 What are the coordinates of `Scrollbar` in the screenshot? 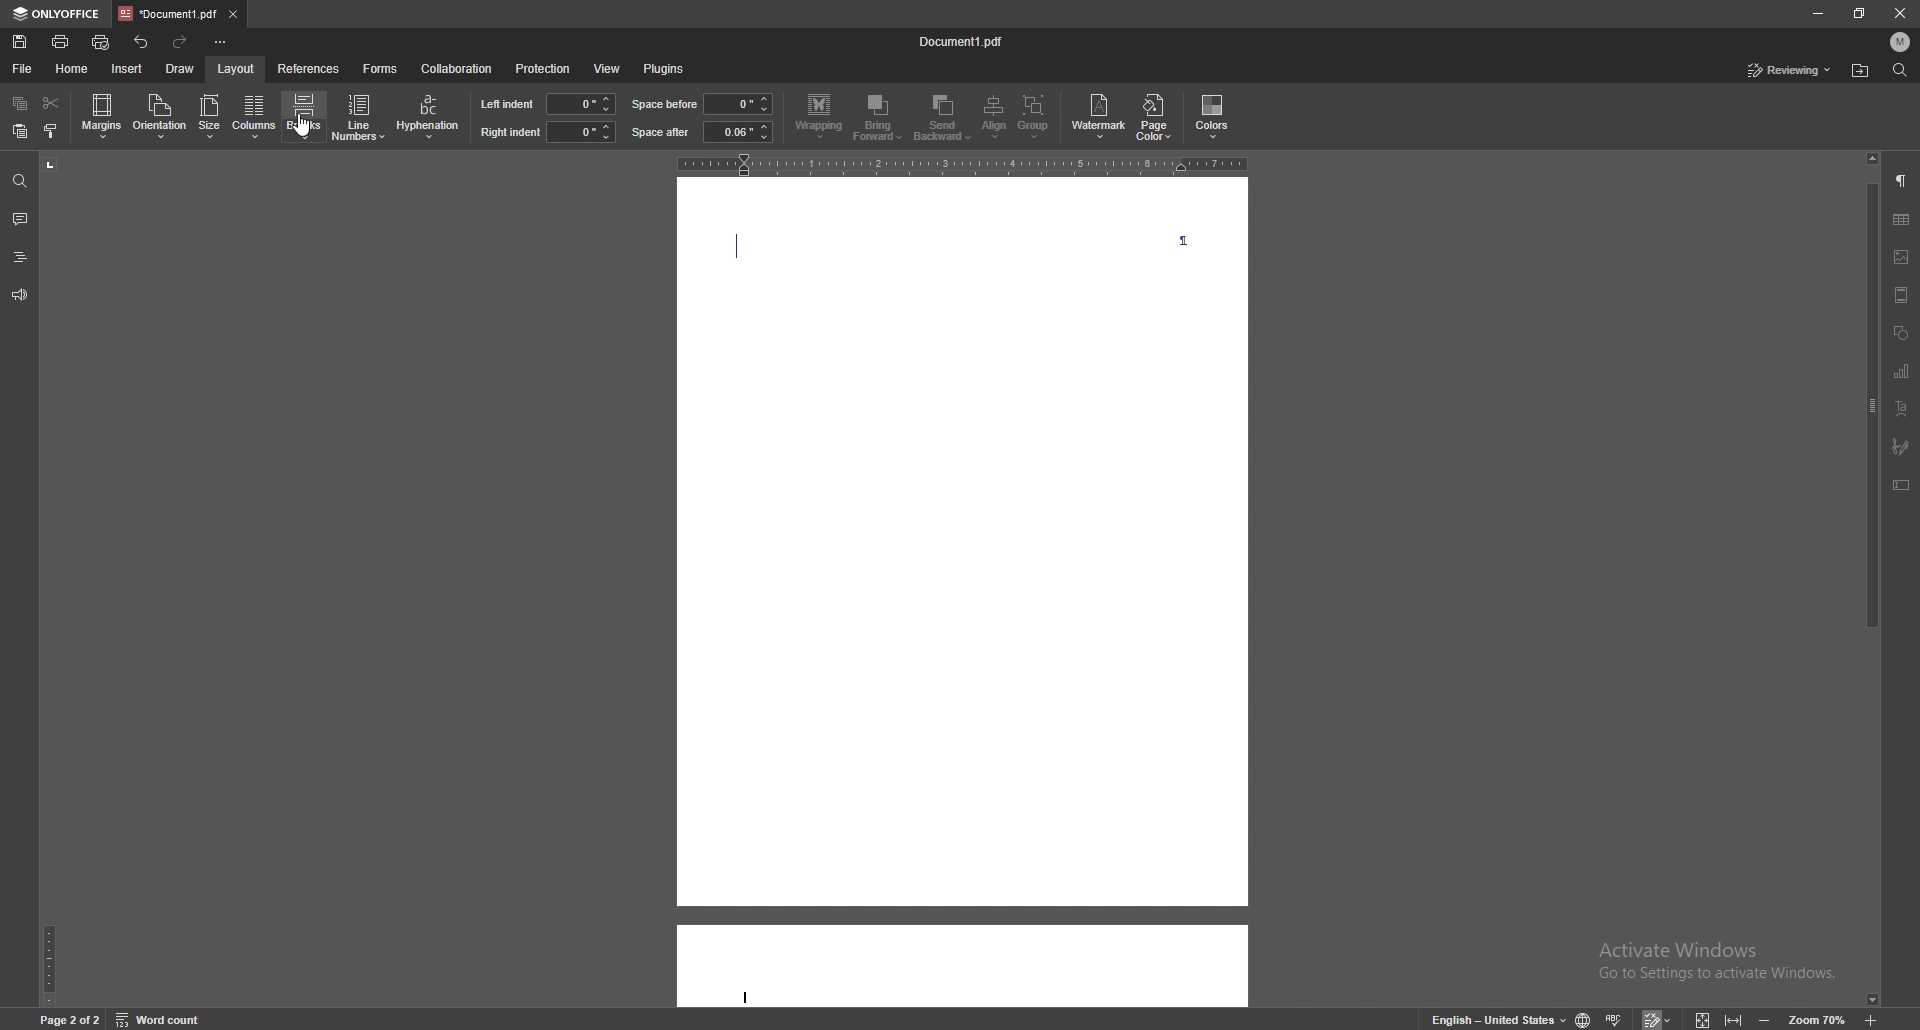 It's located at (1865, 389).